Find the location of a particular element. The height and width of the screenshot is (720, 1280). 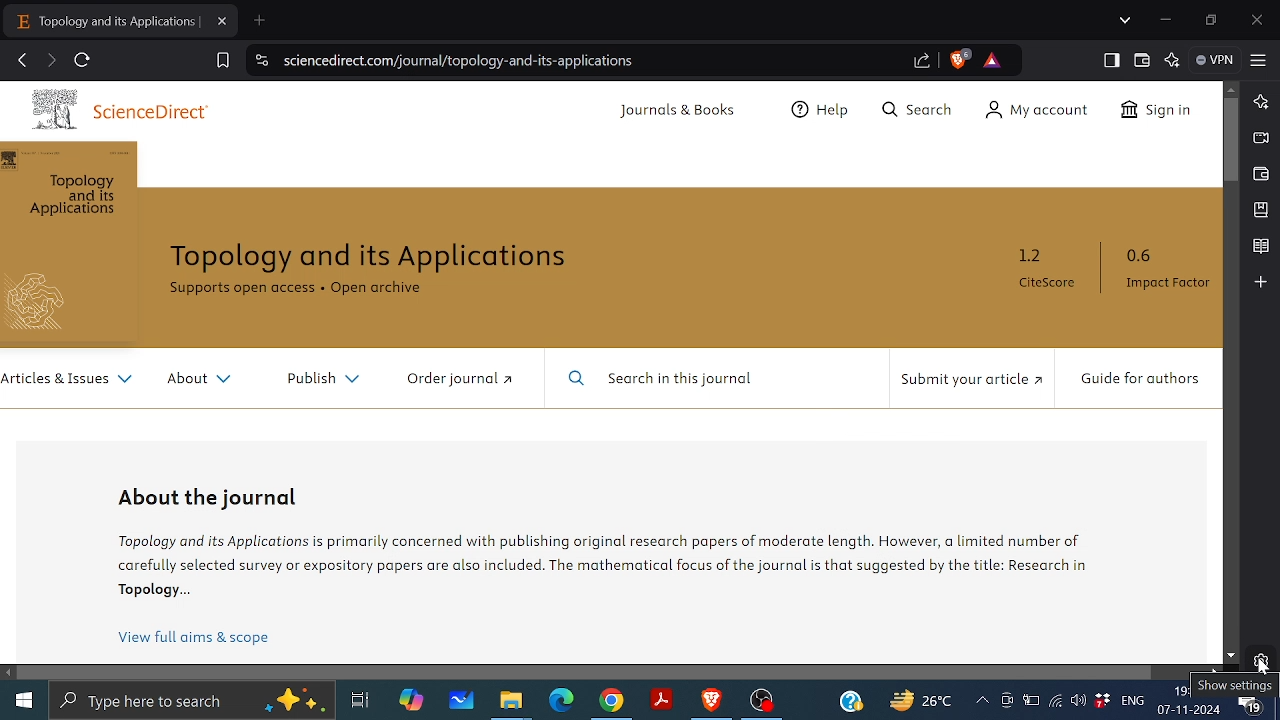

Search is located at coordinates (917, 109).